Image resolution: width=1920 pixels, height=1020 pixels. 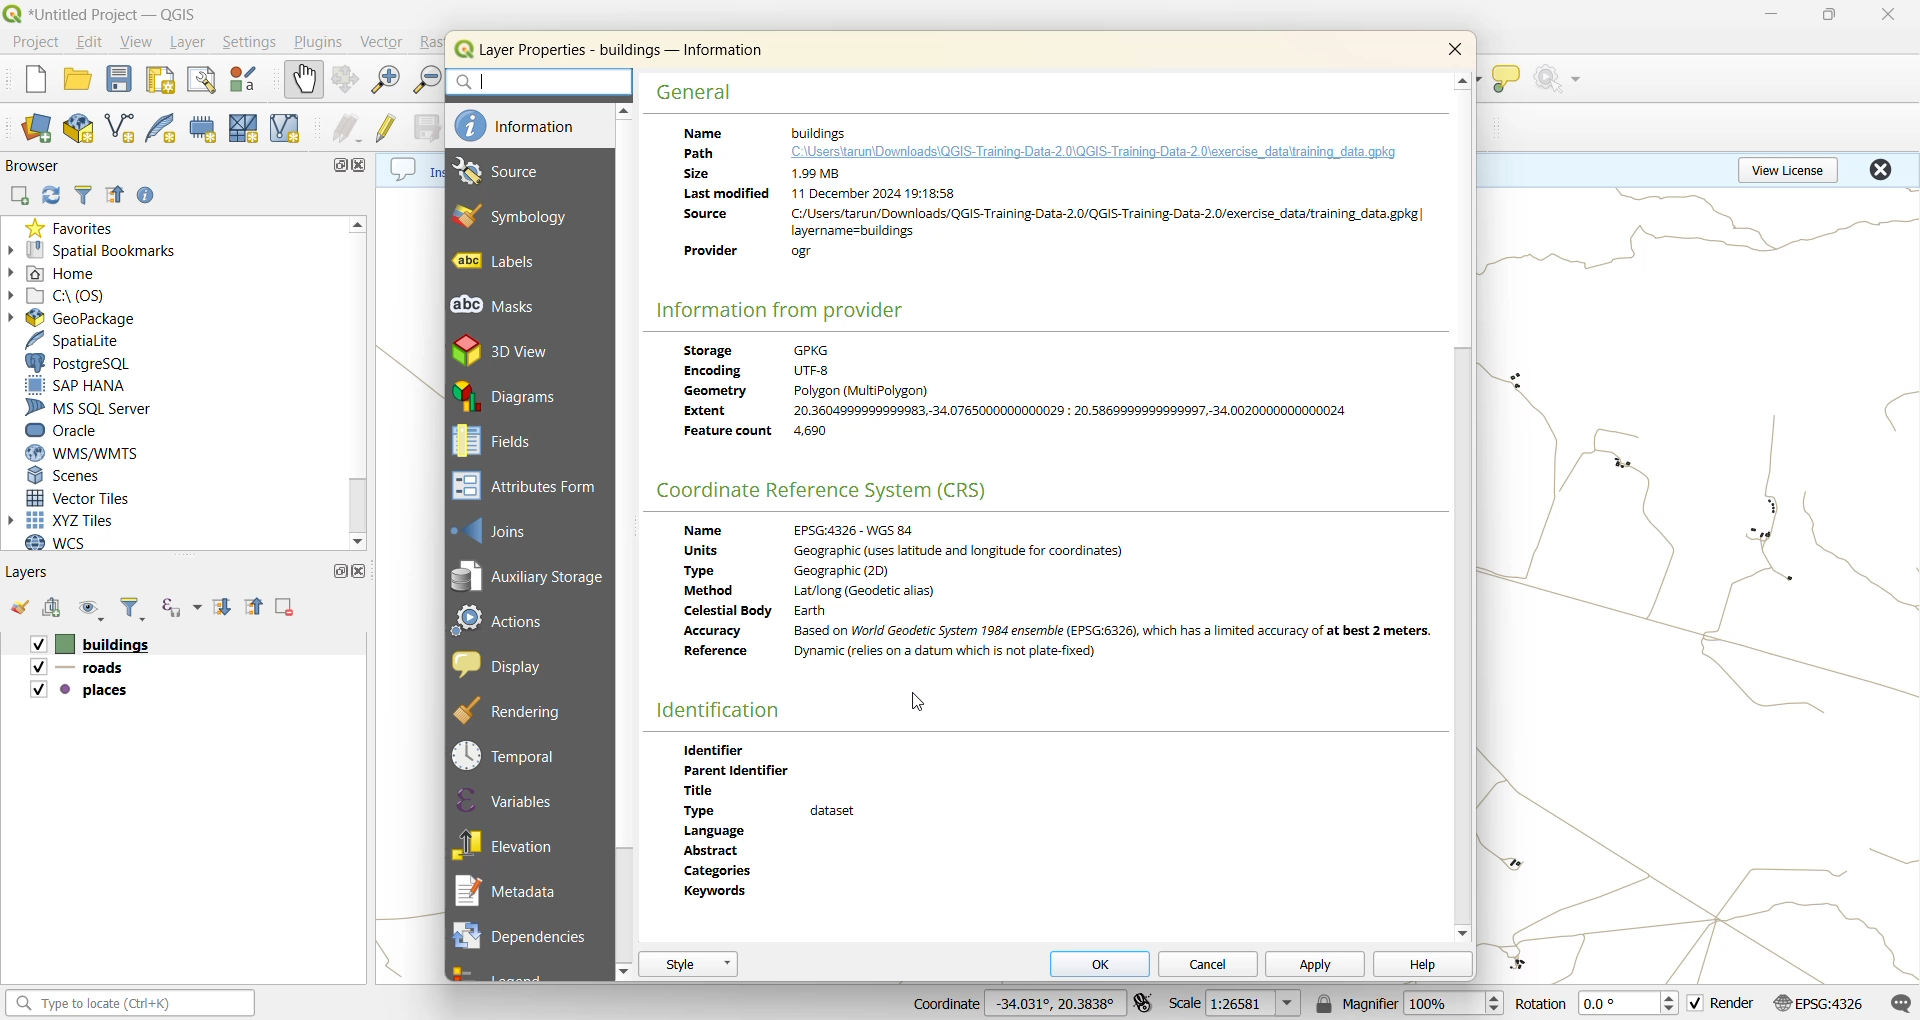 I want to click on ms sql server, so click(x=88, y=408).